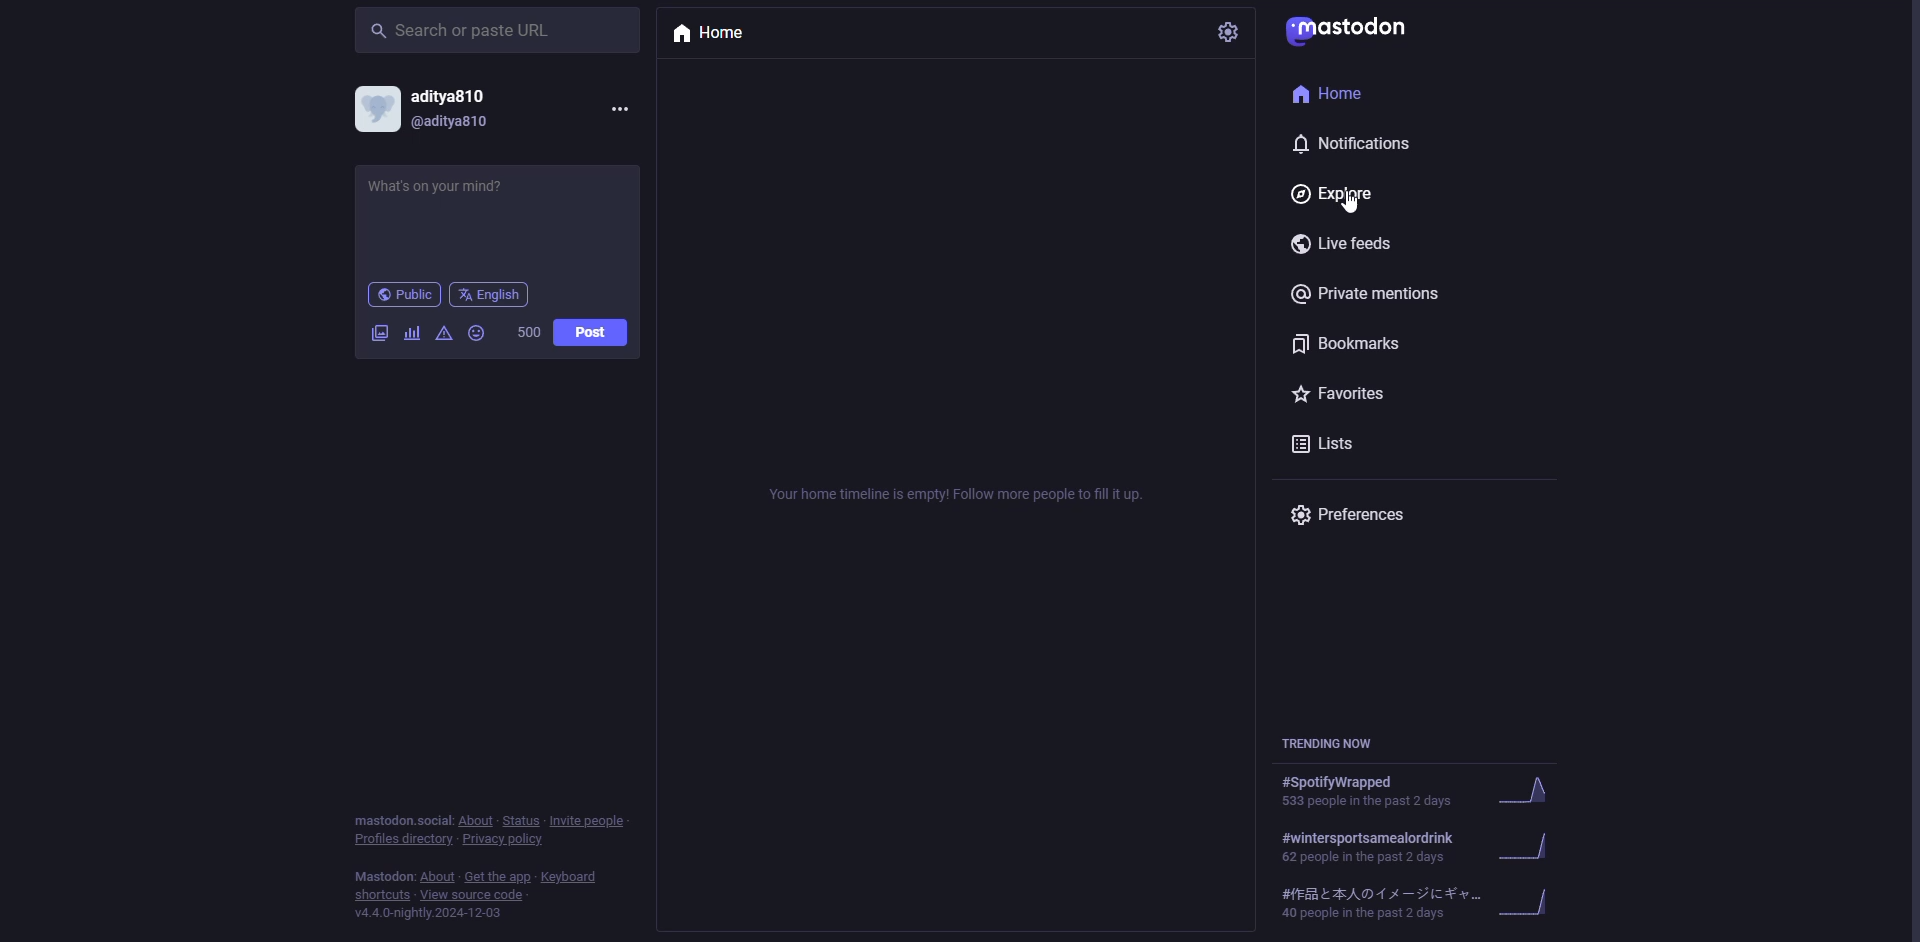  I want to click on live feeds, so click(1349, 243).